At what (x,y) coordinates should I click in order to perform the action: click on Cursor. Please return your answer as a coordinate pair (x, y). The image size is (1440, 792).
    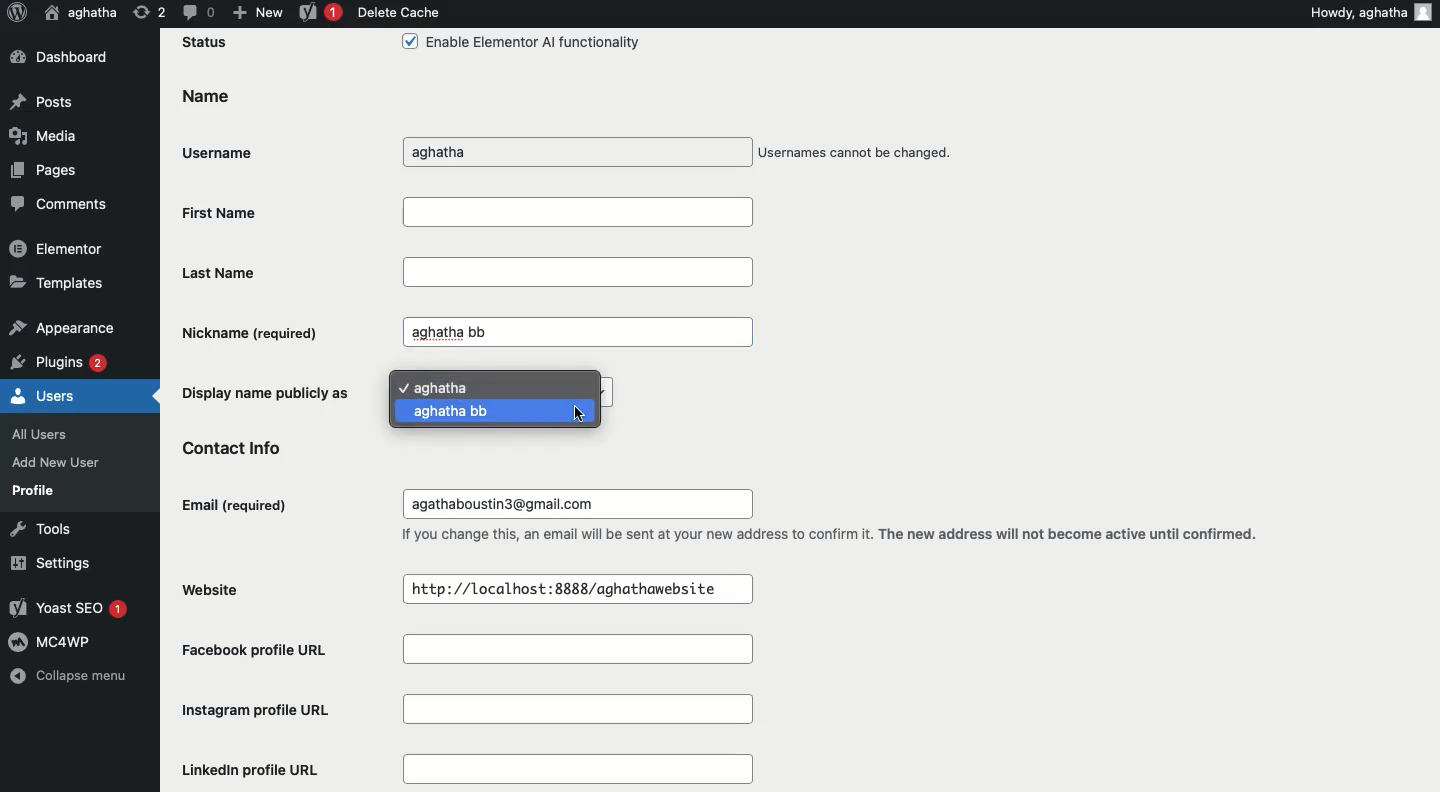
    Looking at the image, I should click on (578, 413).